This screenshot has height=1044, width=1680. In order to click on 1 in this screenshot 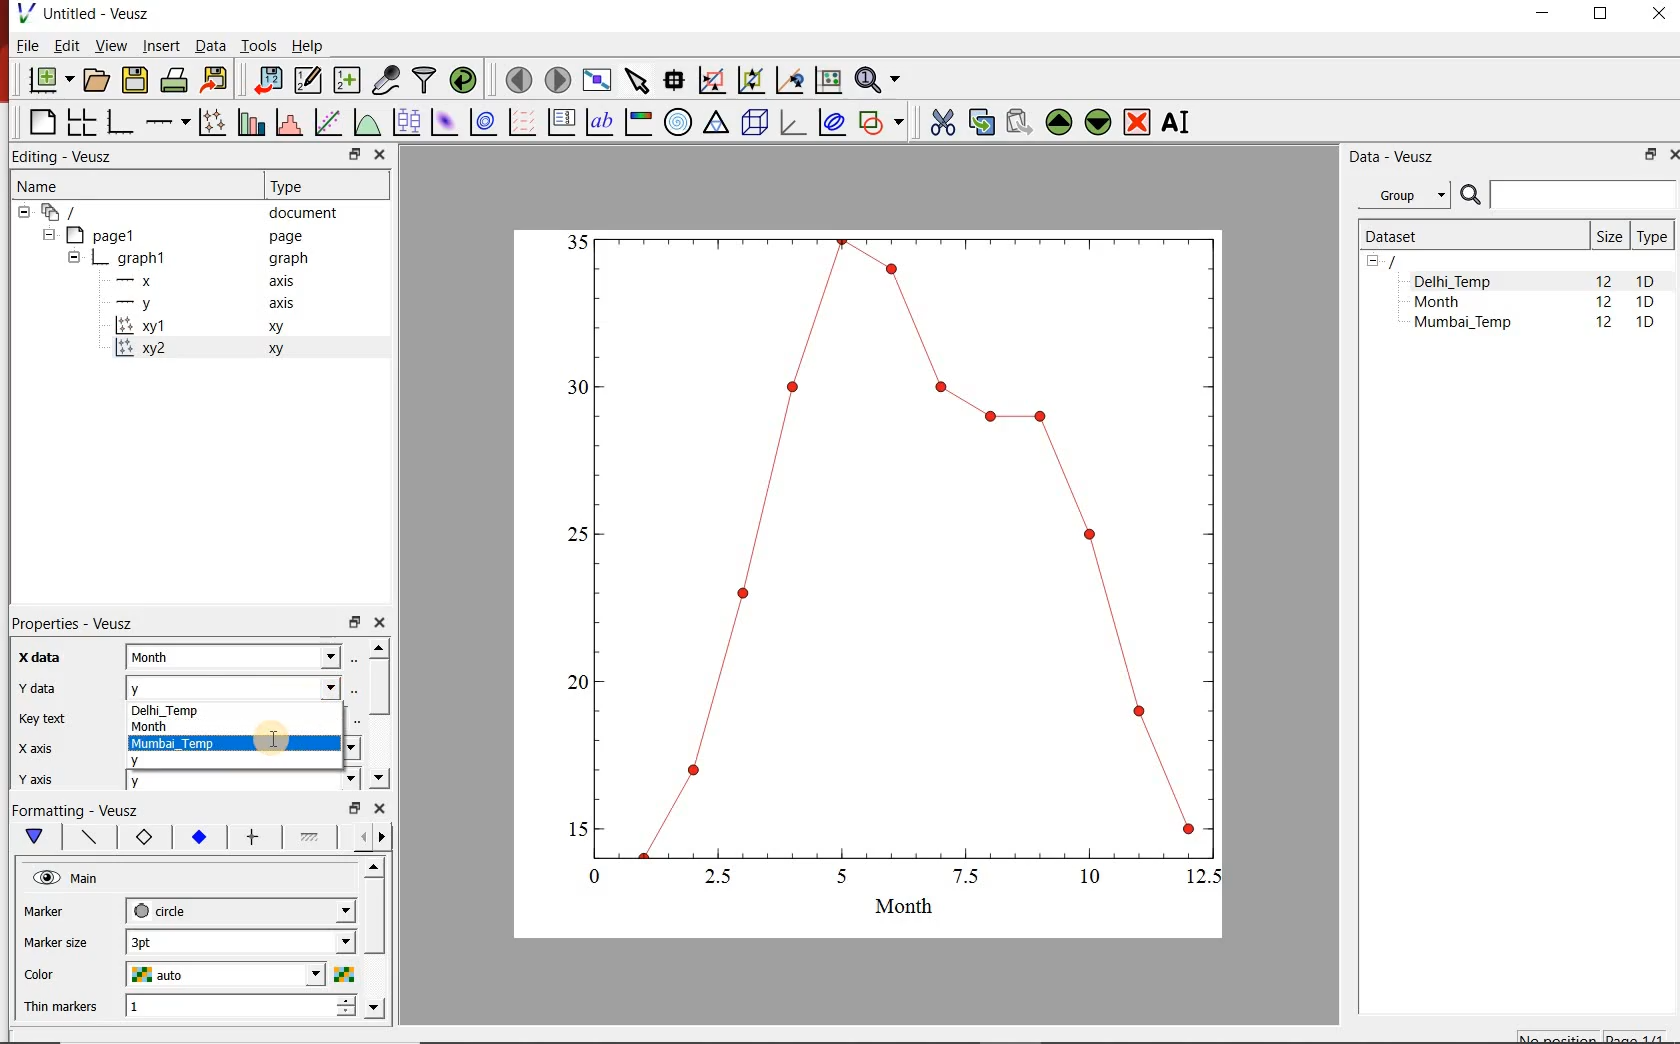, I will do `click(241, 1008)`.